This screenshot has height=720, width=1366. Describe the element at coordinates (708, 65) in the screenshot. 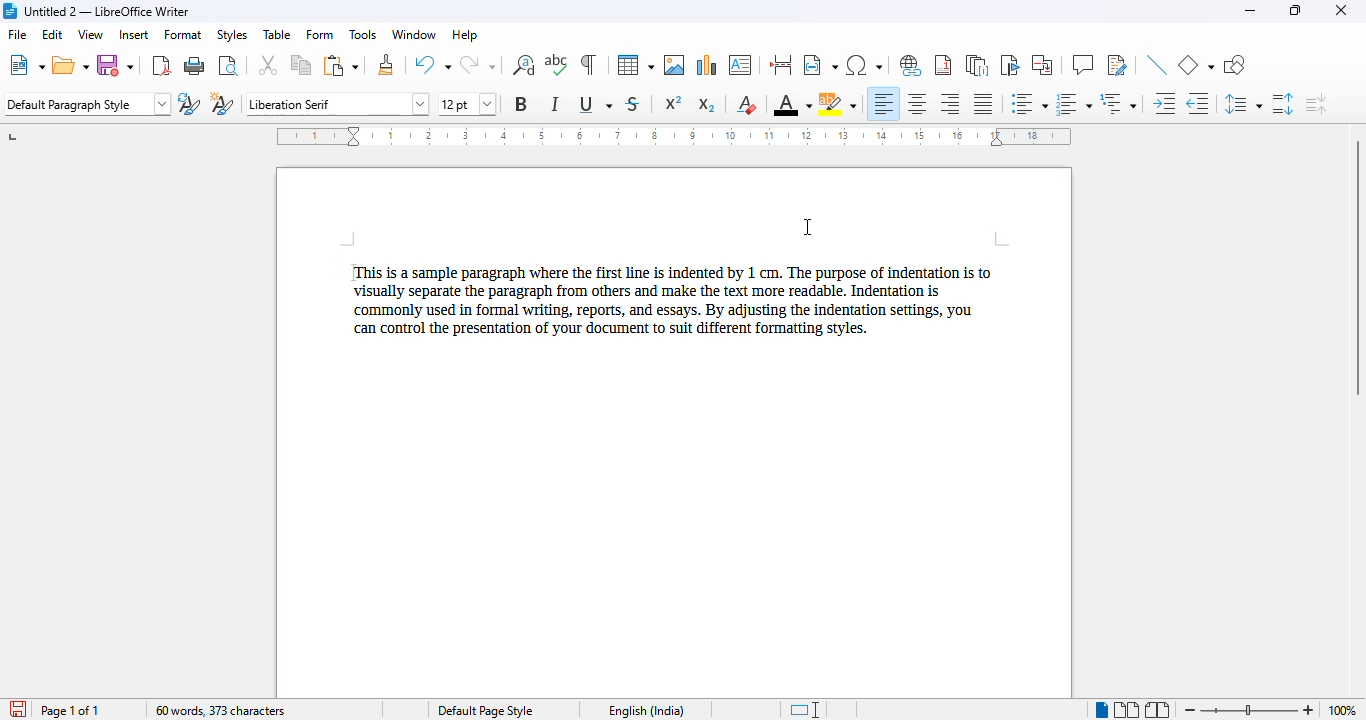

I see `insert chart` at that location.